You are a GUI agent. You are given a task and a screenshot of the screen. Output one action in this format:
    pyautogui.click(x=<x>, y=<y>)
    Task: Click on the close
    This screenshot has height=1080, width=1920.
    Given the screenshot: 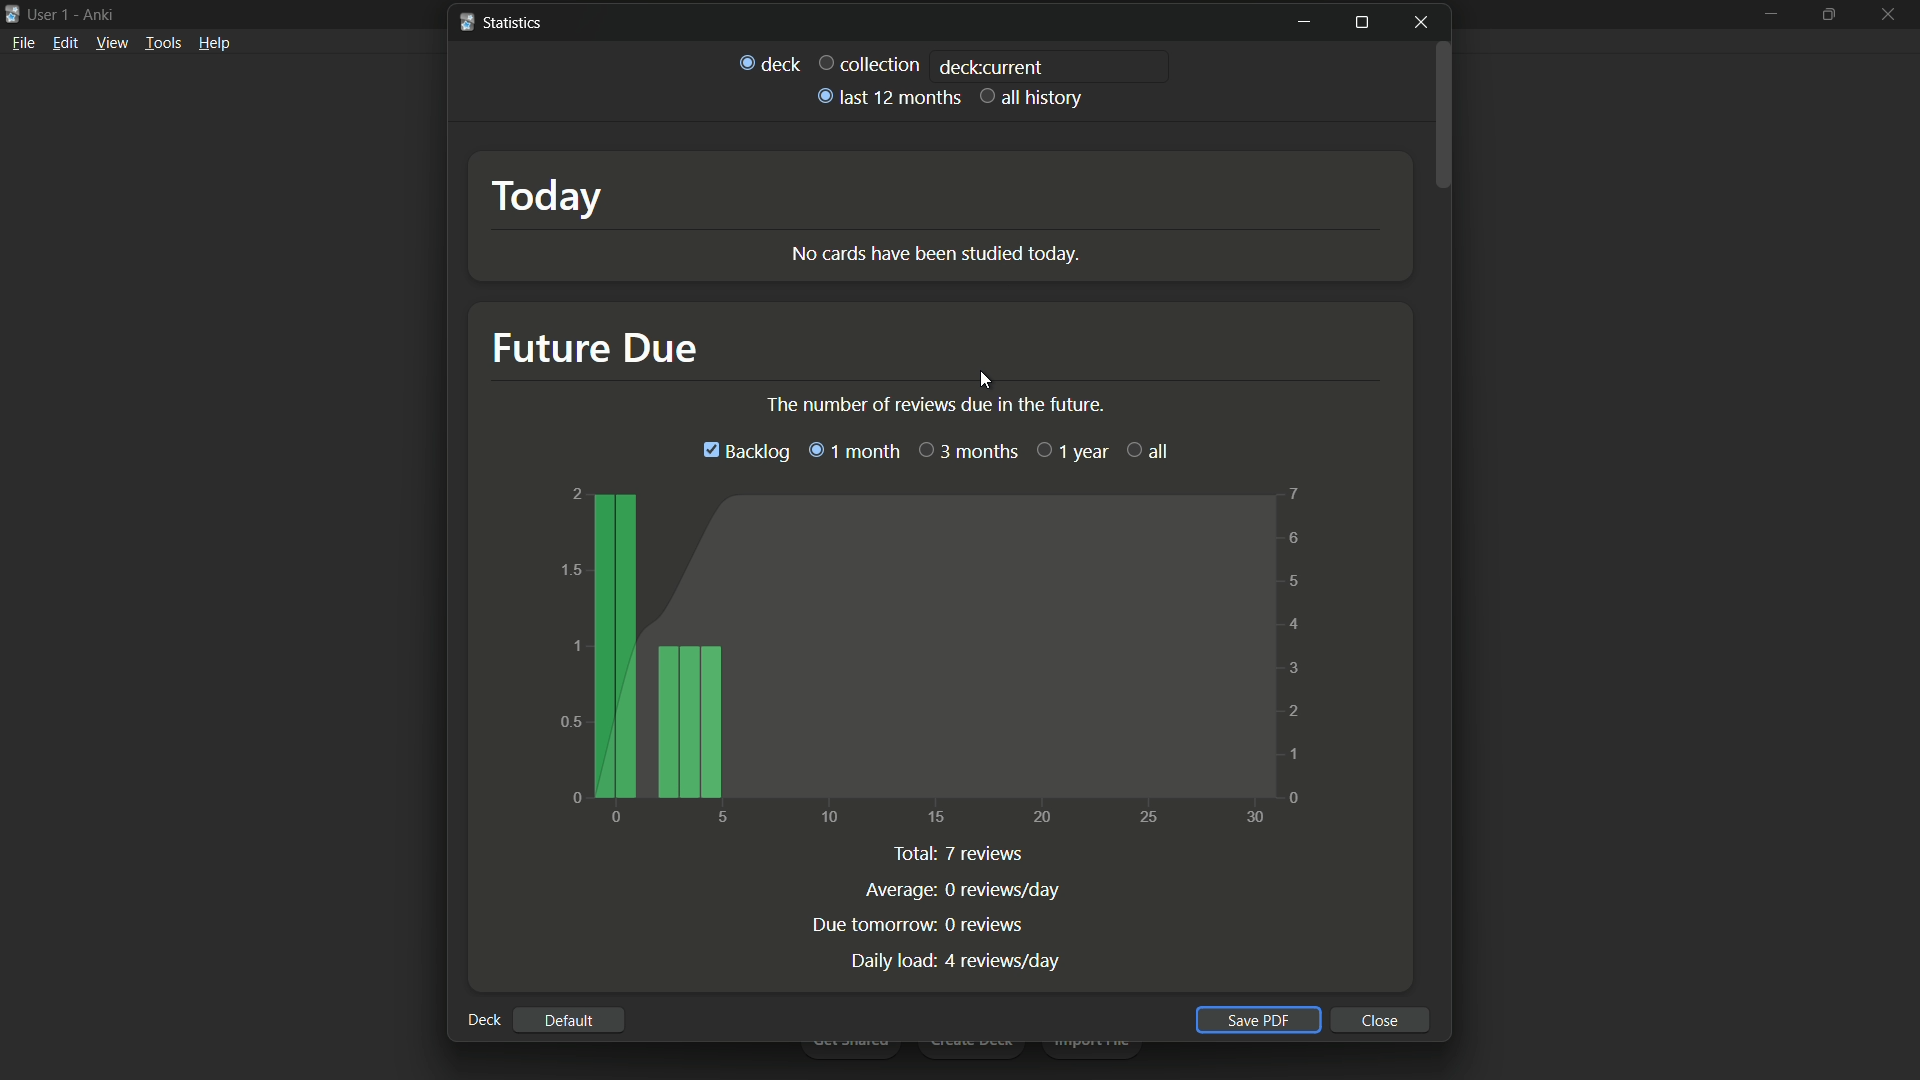 What is the action you would take?
    pyautogui.click(x=1381, y=1021)
    